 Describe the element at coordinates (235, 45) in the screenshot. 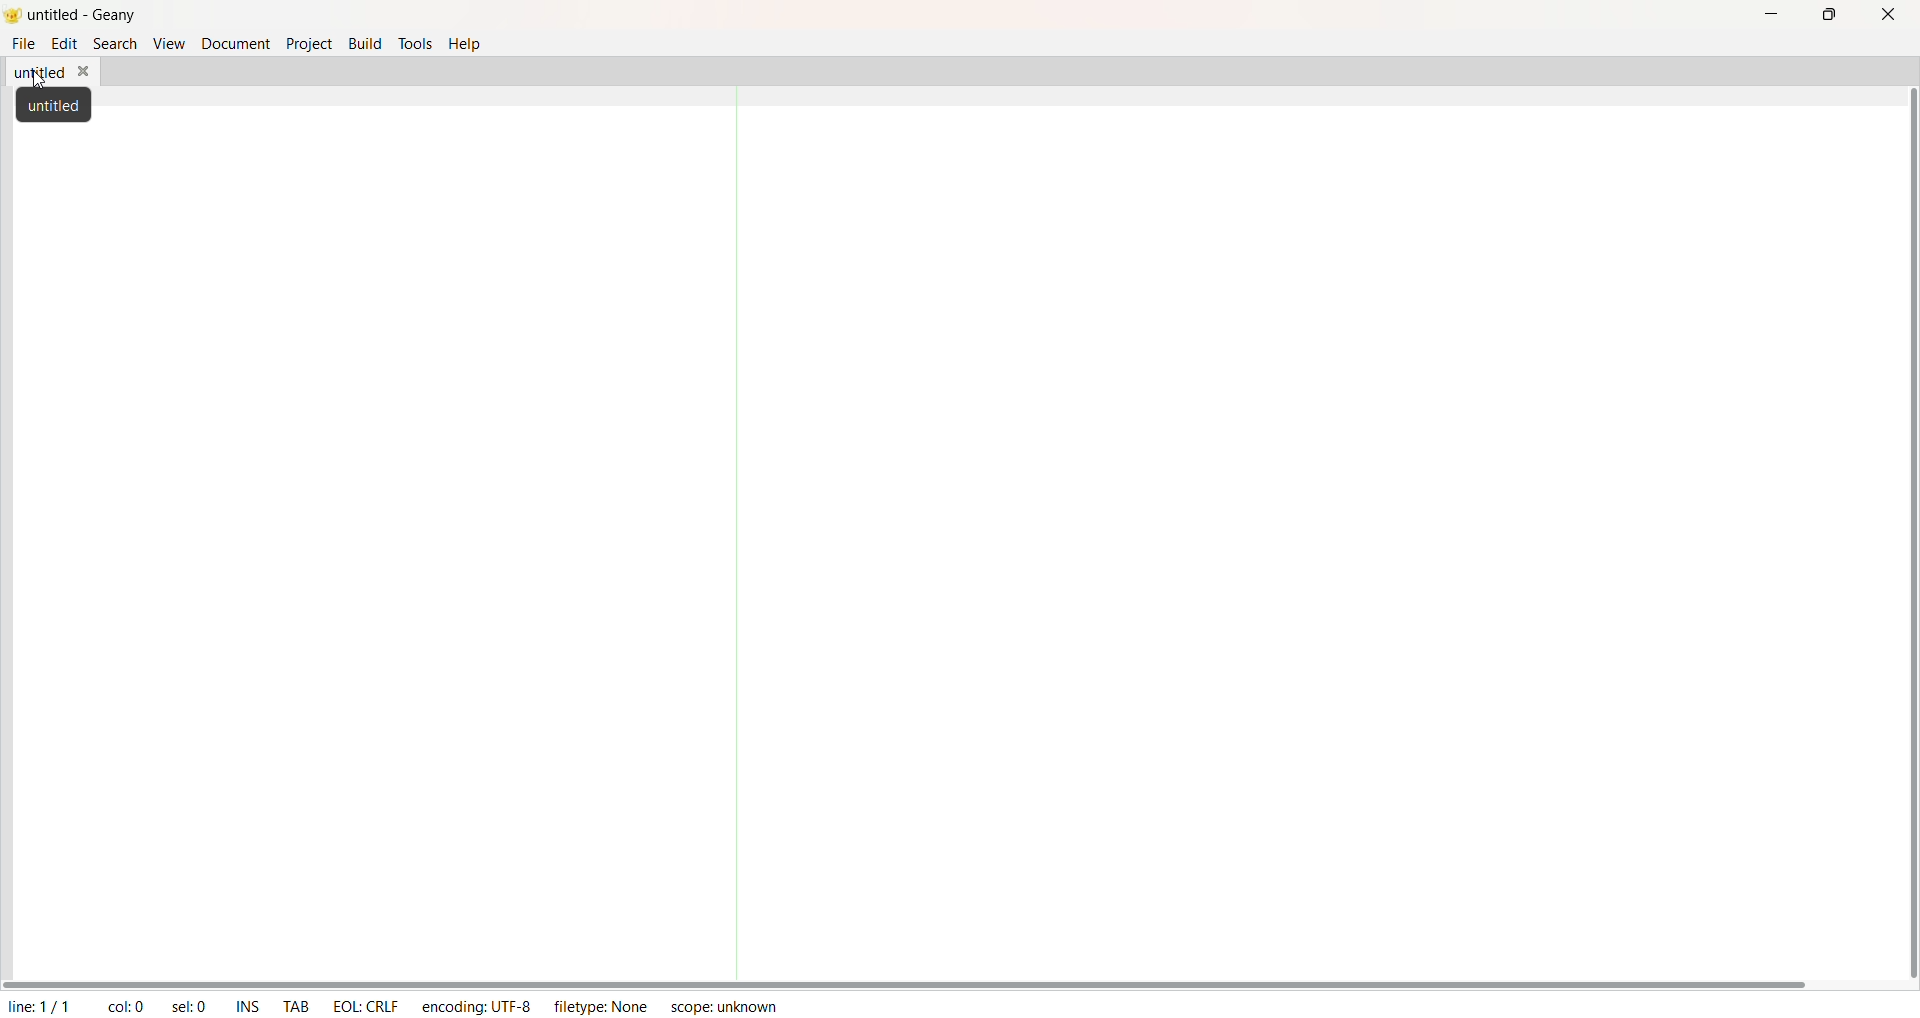

I see `Document` at that location.